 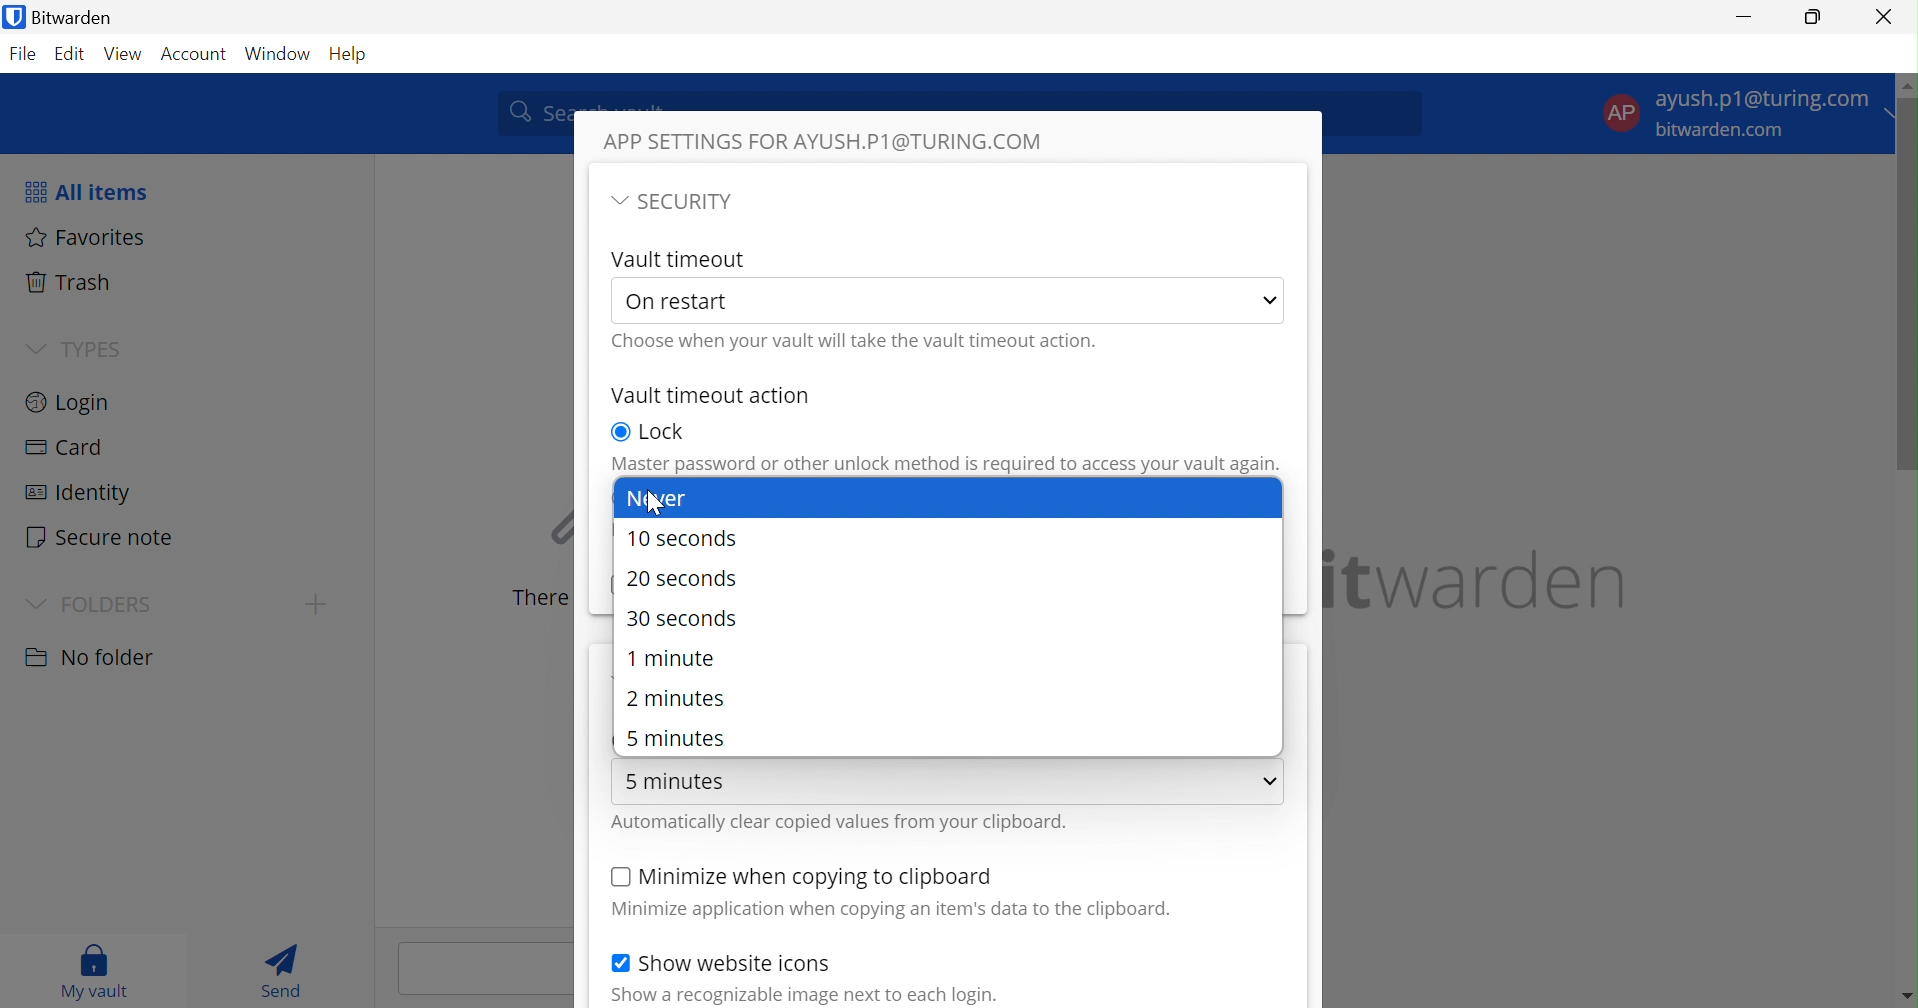 What do you see at coordinates (1271, 780) in the screenshot?
I see `Drop Down` at bounding box center [1271, 780].